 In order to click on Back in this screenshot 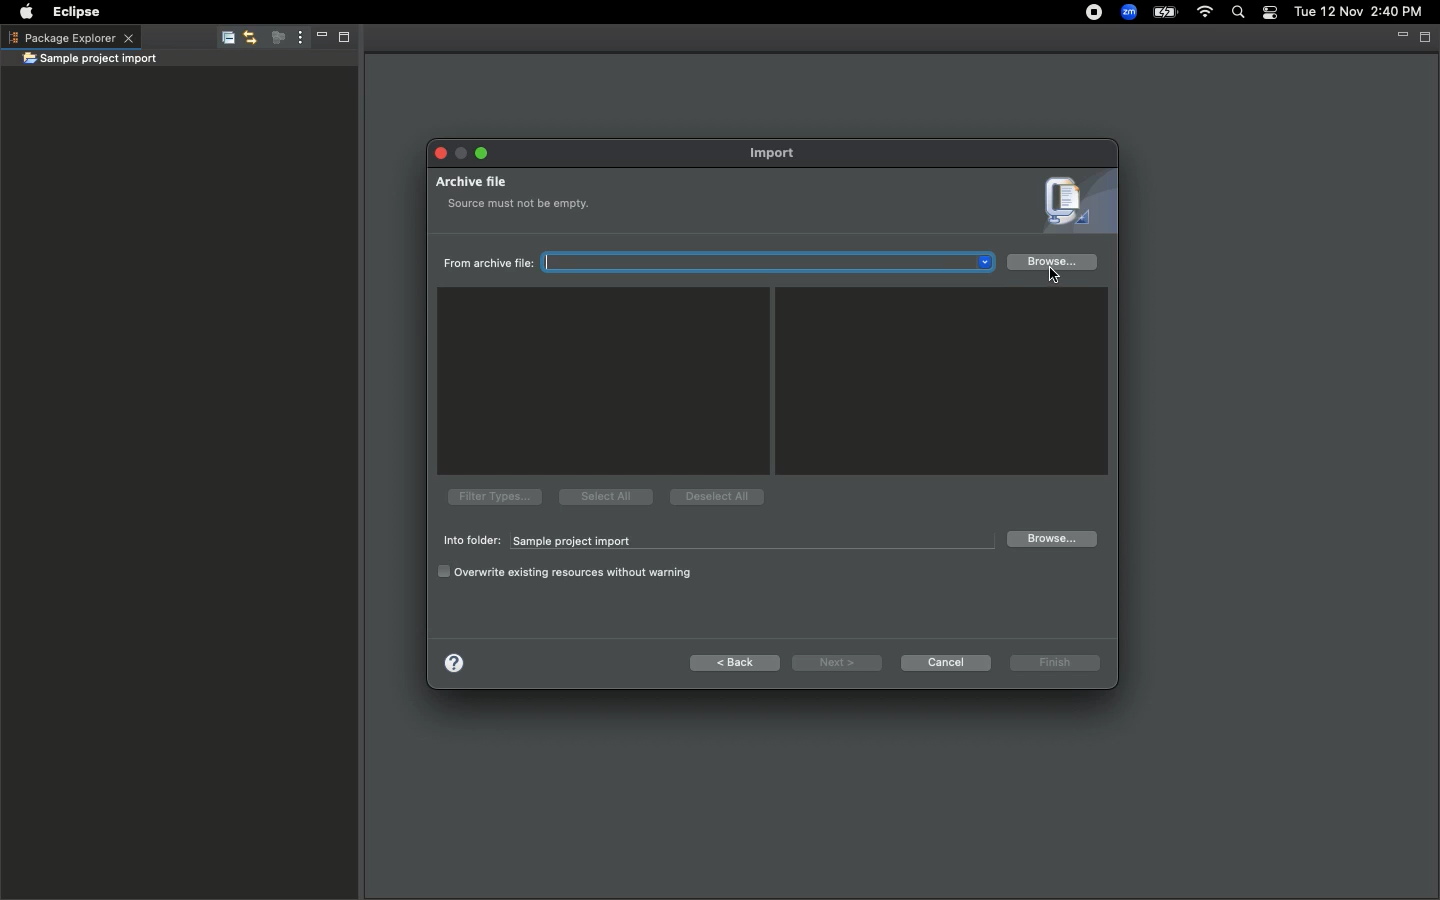, I will do `click(736, 663)`.